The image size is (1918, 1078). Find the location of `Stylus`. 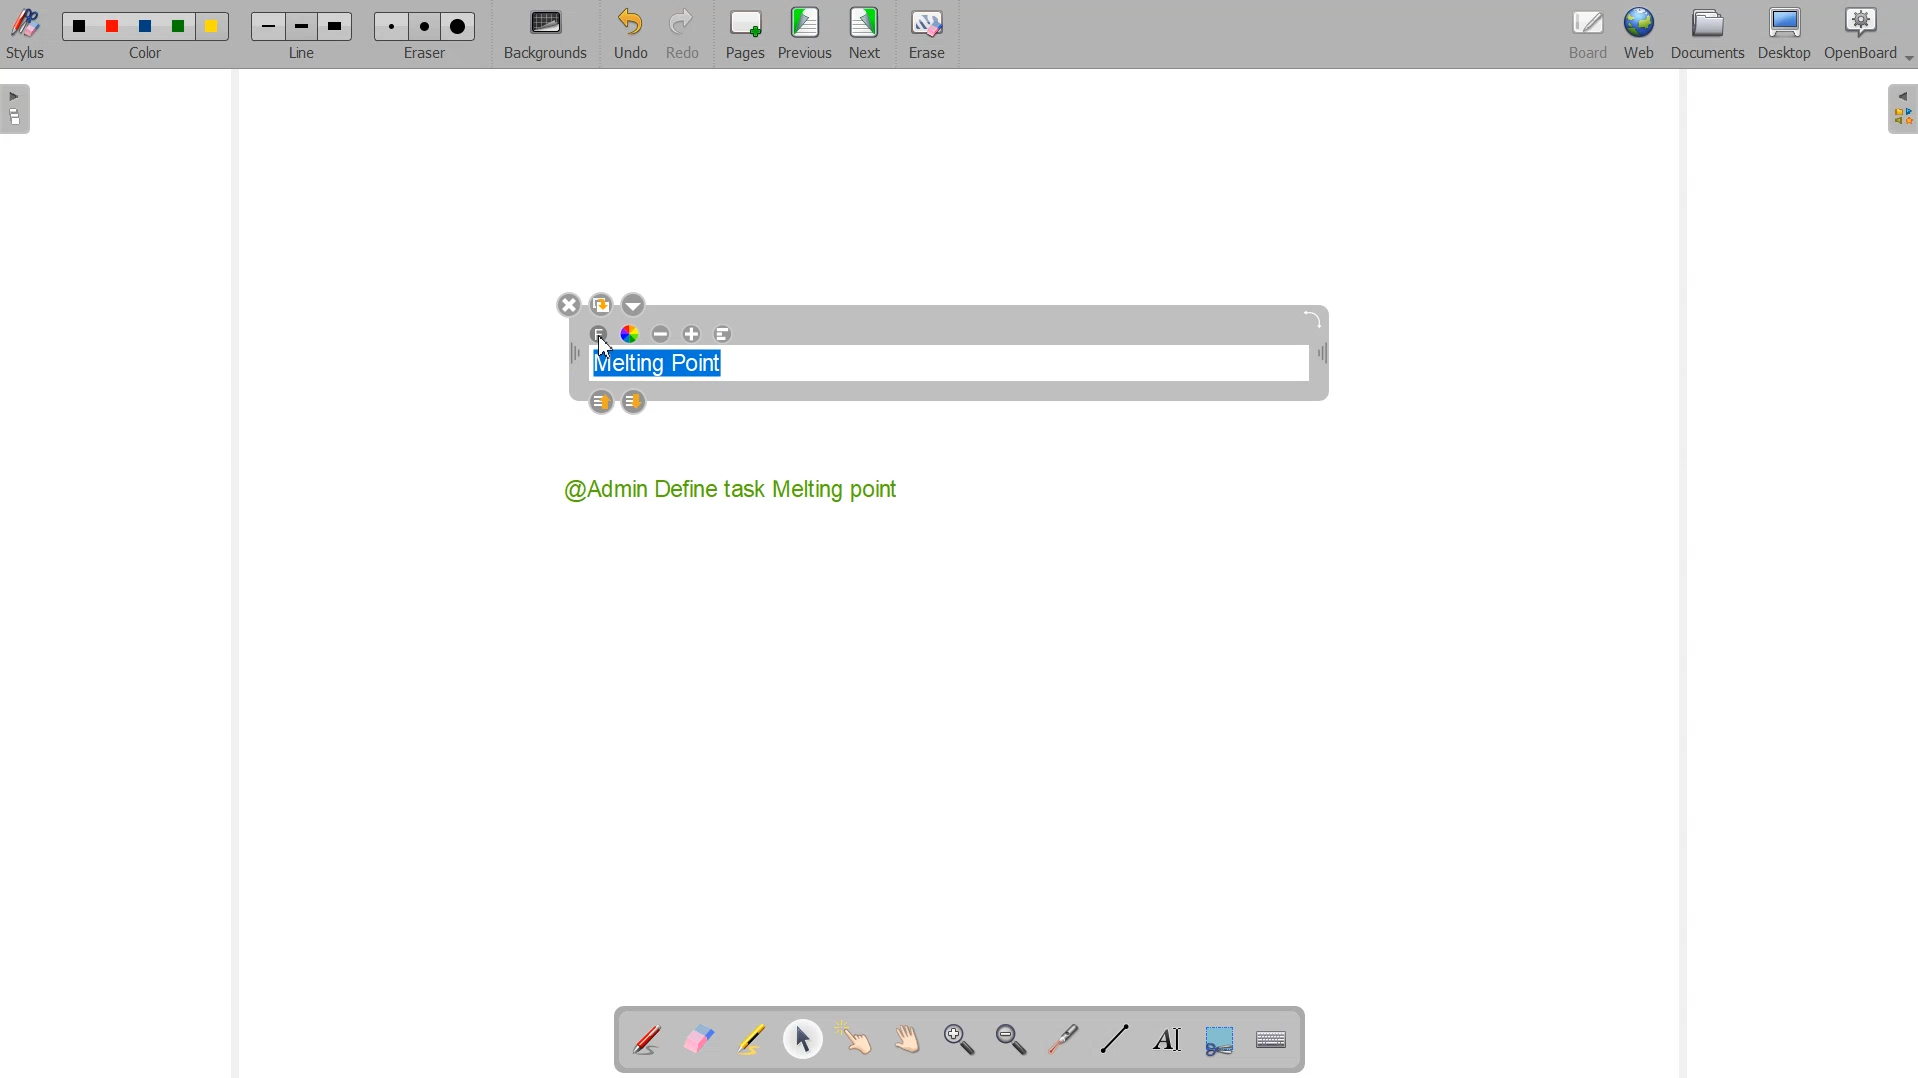

Stylus is located at coordinates (28, 35).